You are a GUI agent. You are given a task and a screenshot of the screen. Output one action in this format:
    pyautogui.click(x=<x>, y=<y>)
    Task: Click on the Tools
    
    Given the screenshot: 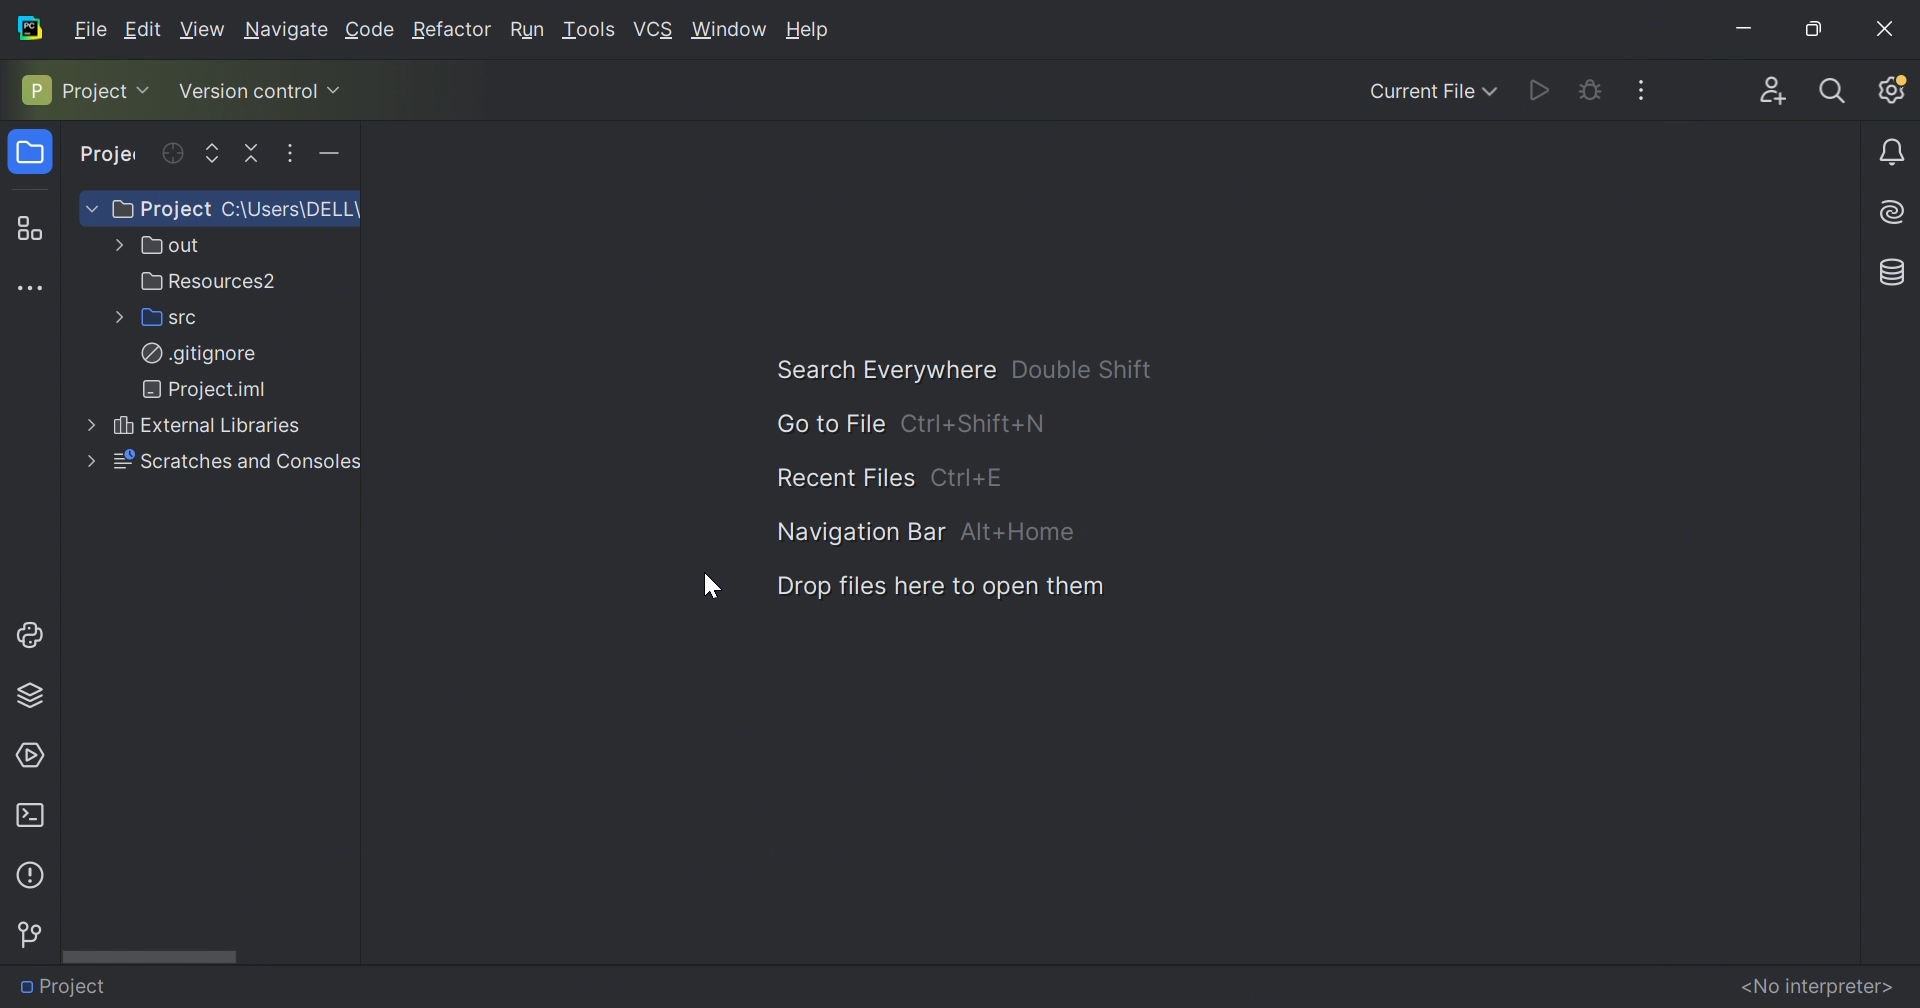 What is the action you would take?
    pyautogui.click(x=589, y=31)
    